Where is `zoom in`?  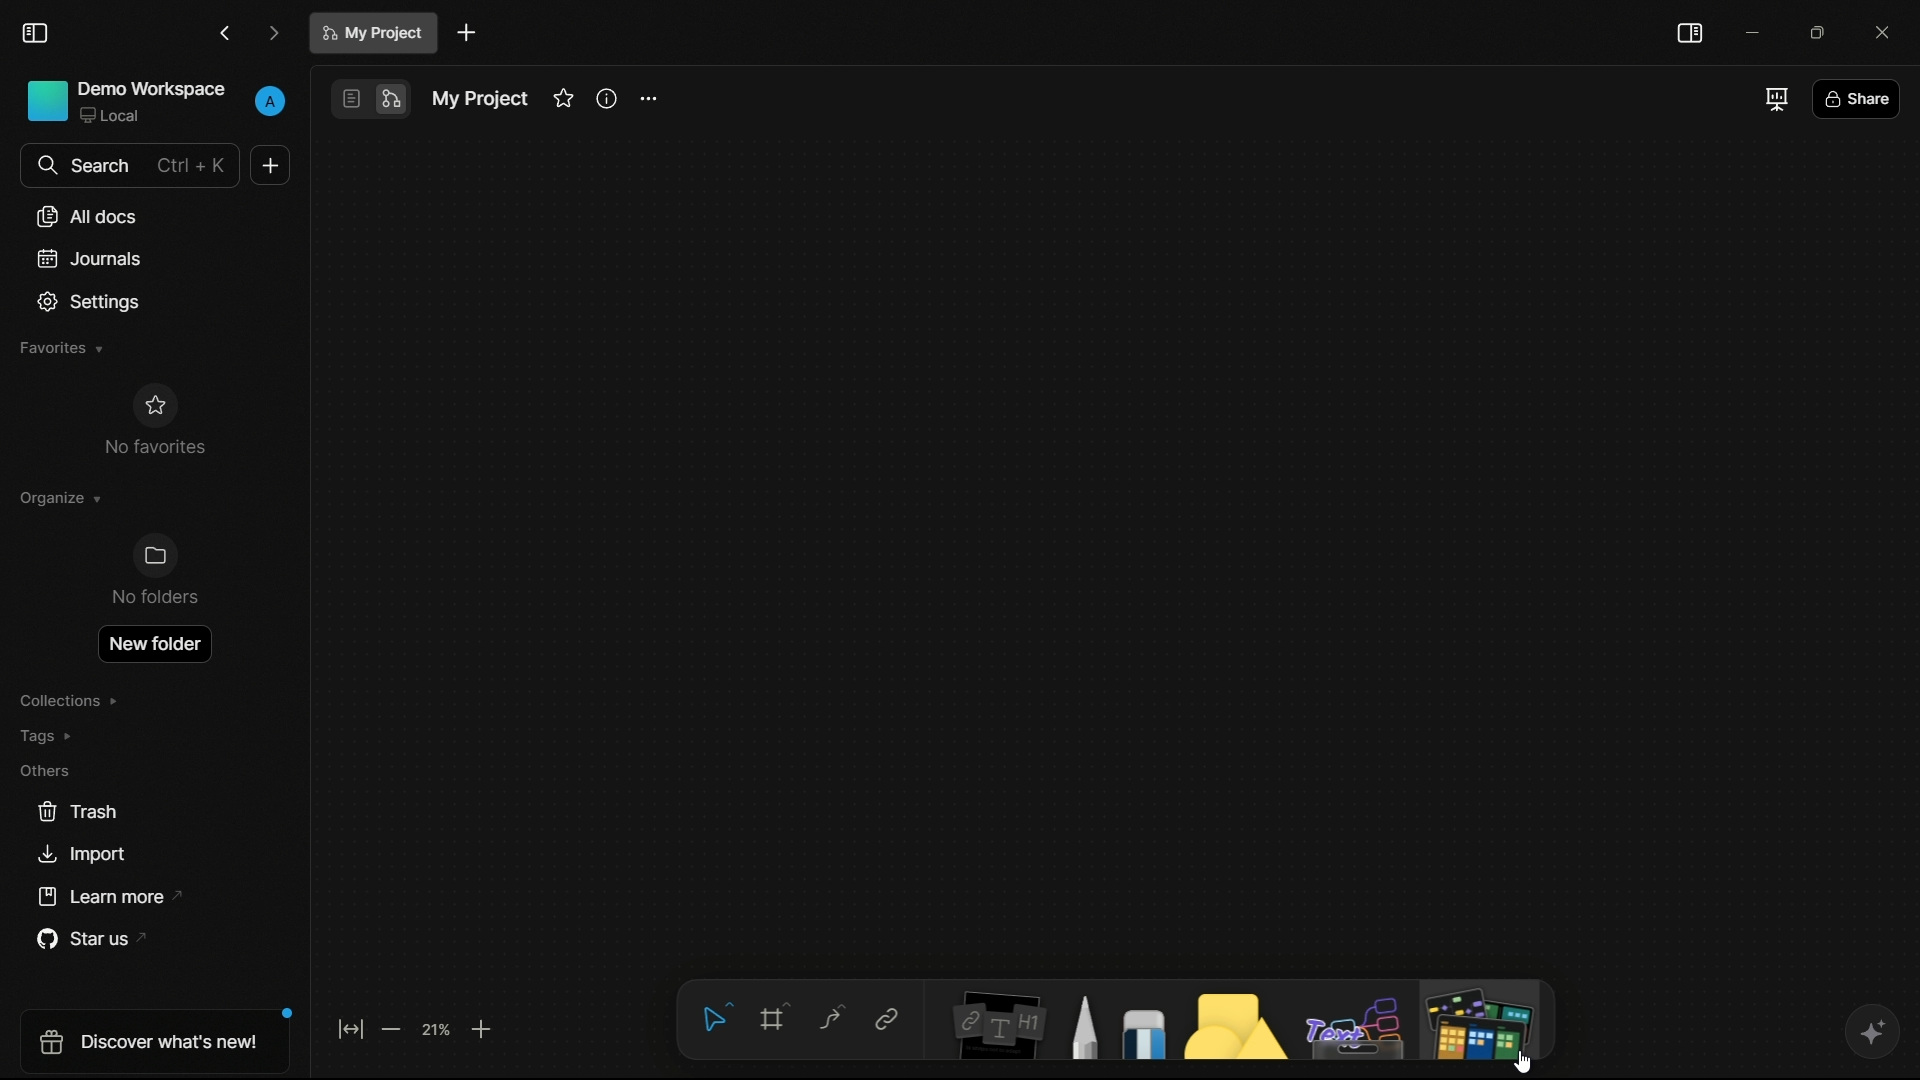 zoom in is located at coordinates (482, 1031).